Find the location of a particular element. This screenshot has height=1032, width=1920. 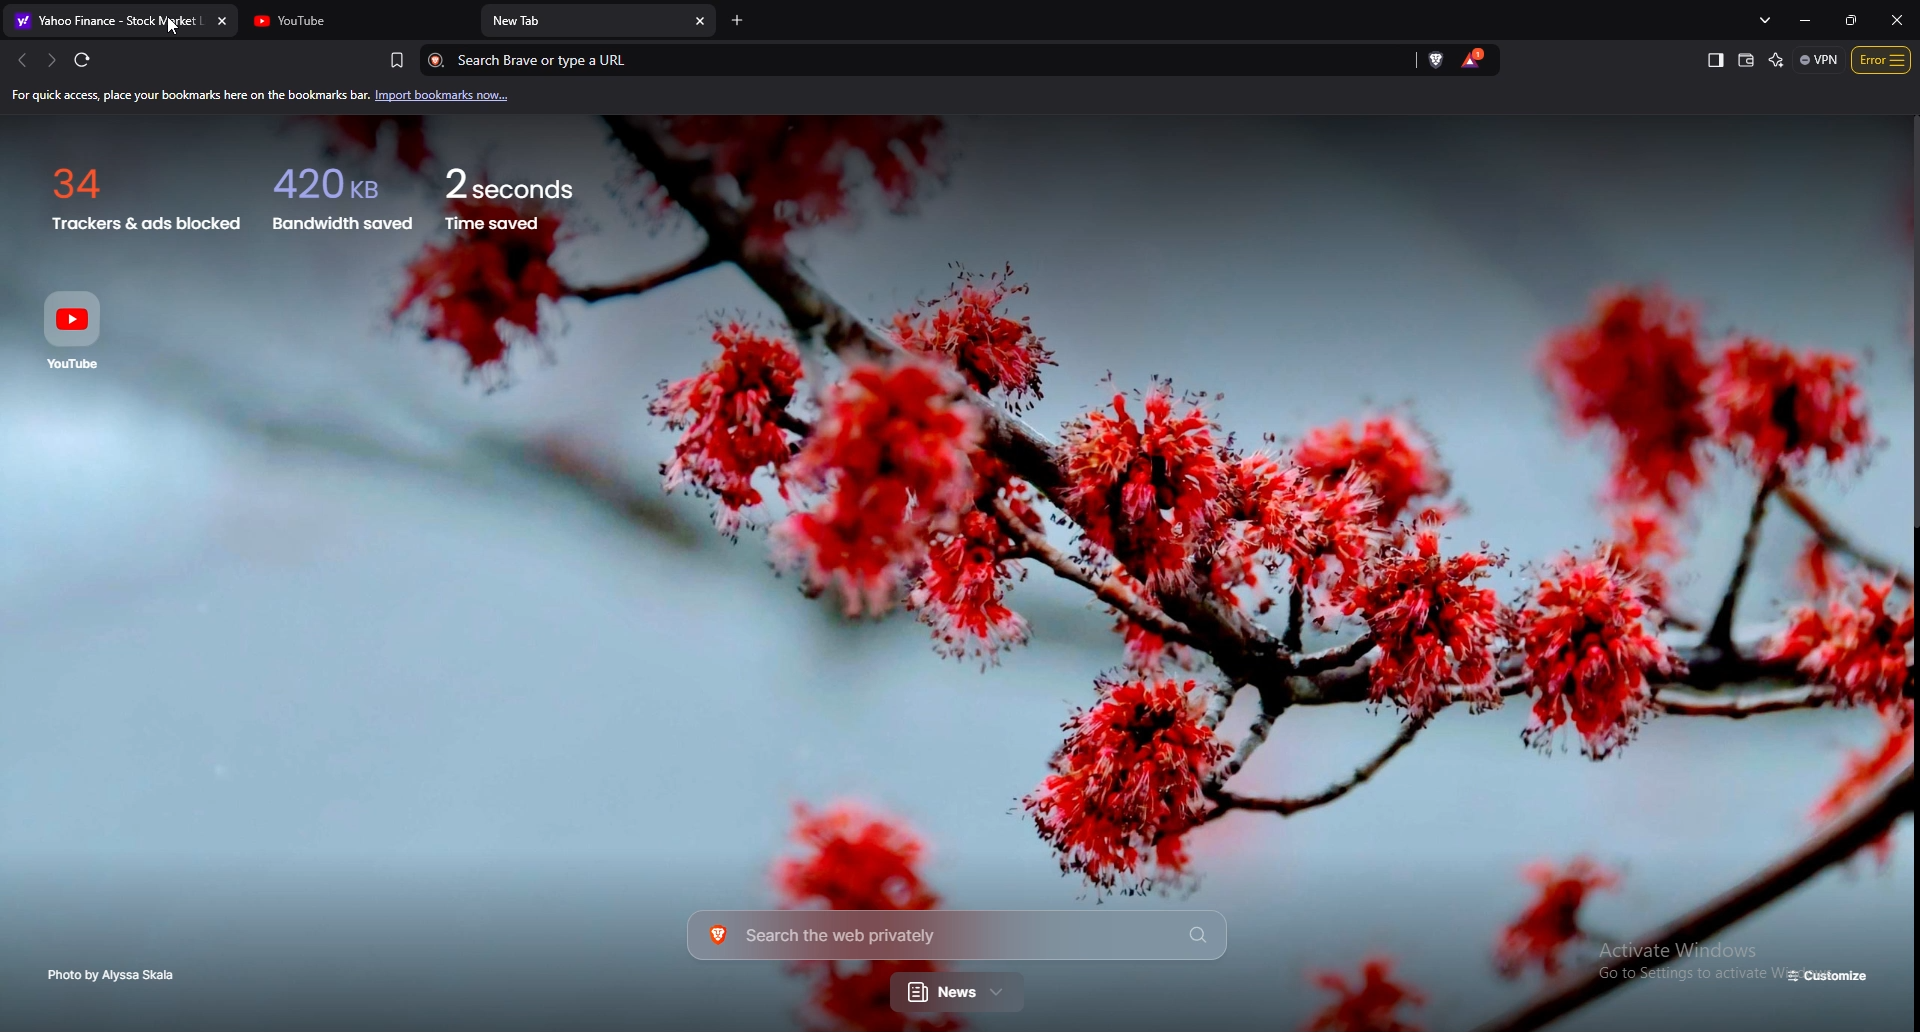

34 Trackers & ads blocked is located at coordinates (136, 192).